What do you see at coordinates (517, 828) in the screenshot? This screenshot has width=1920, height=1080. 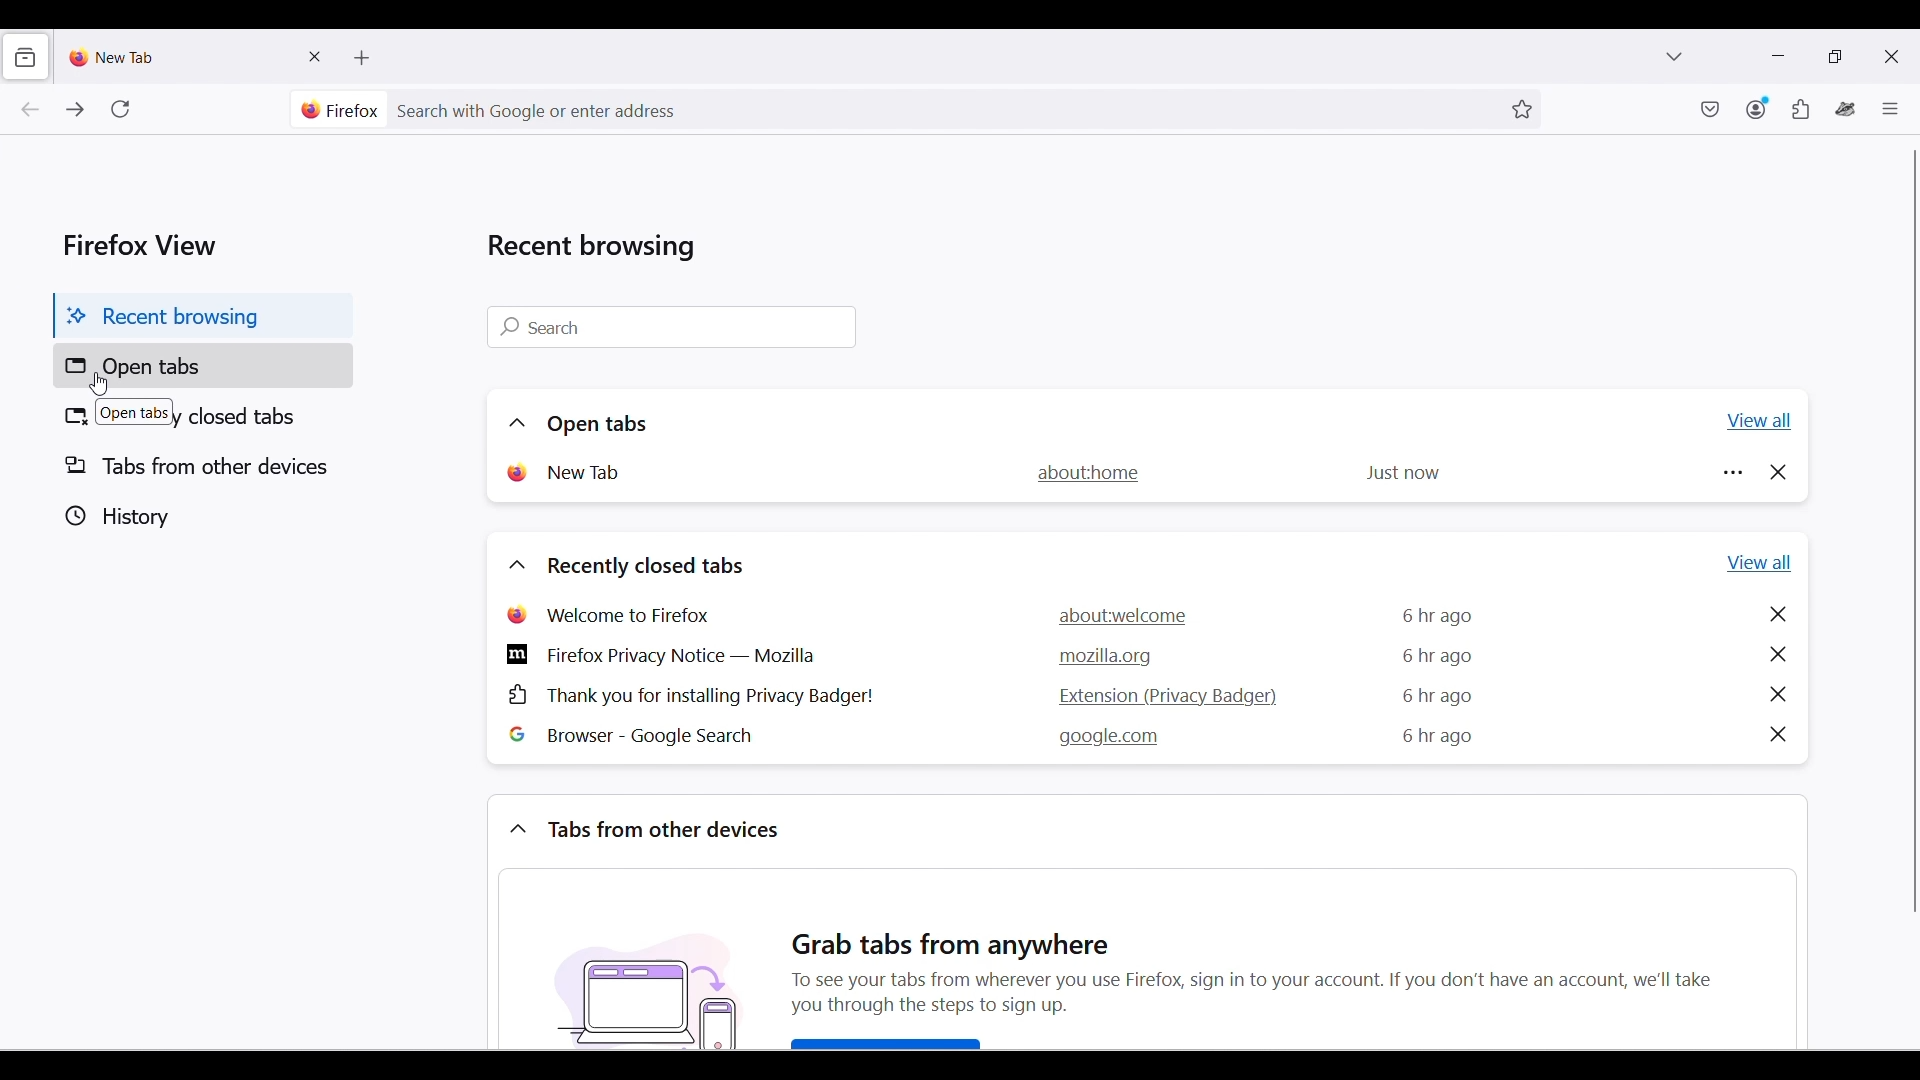 I see `Collapse information about Tabs from other devices` at bounding box center [517, 828].